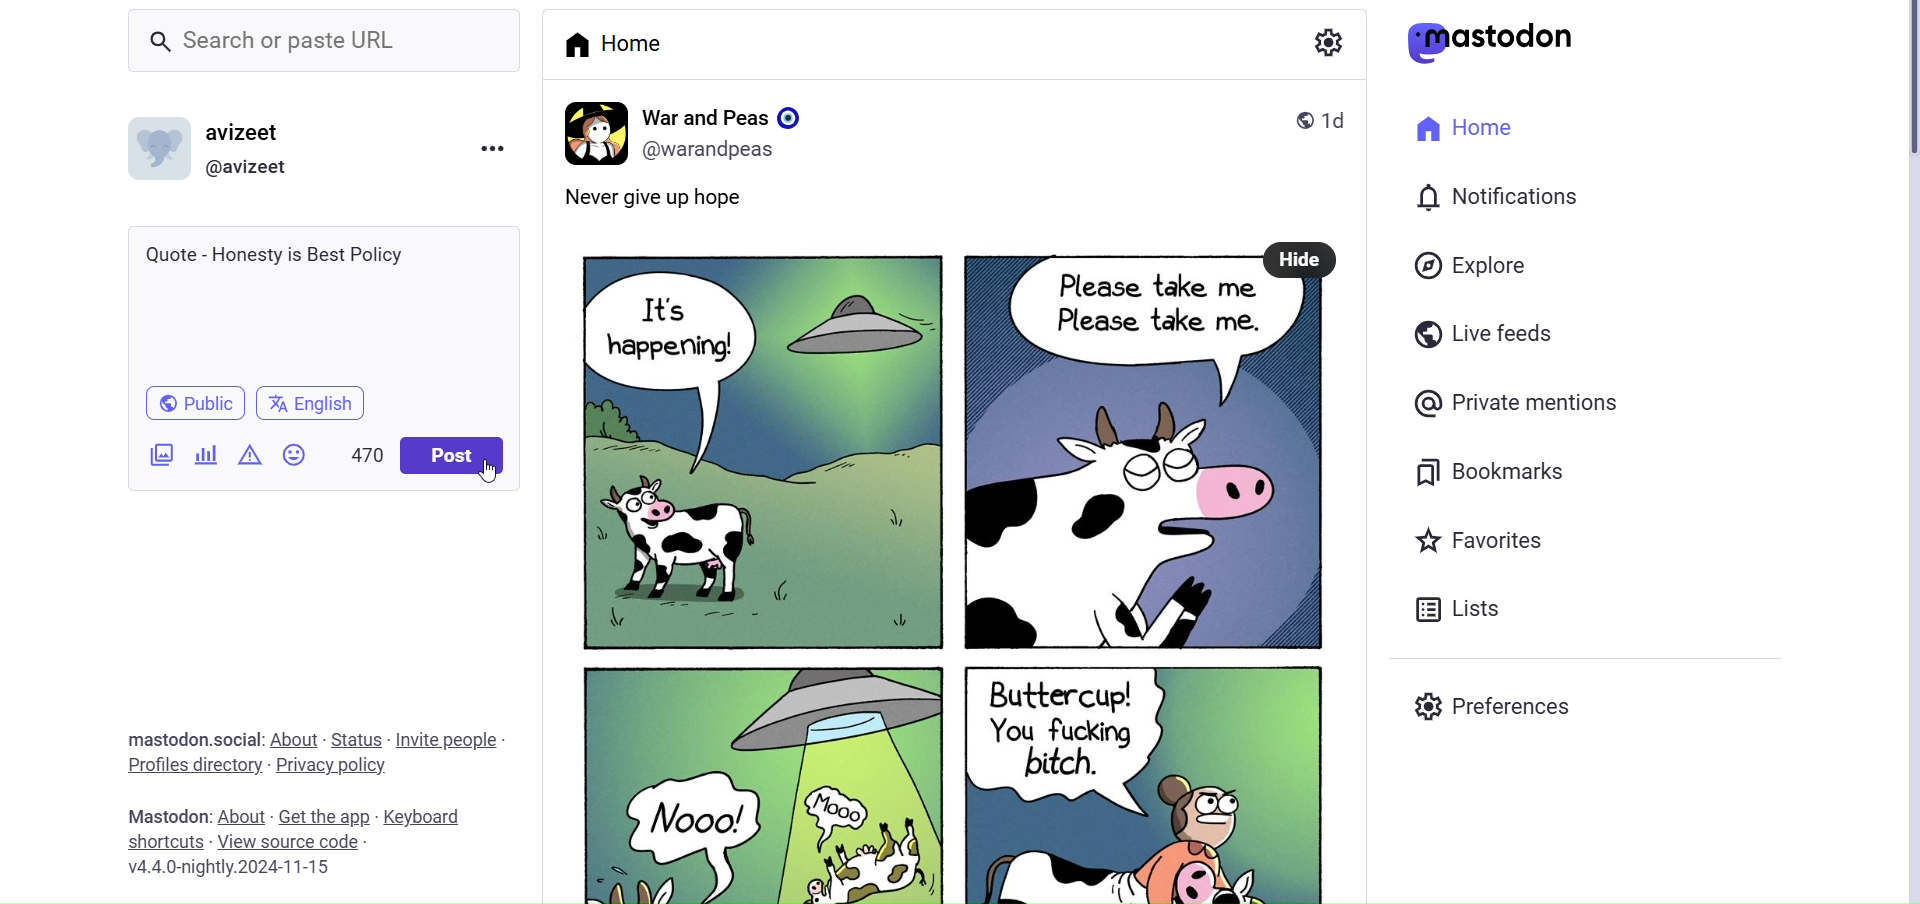 The width and height of the screenshot is (1920, 904). I want to click on Notification, so click(1500, 194).